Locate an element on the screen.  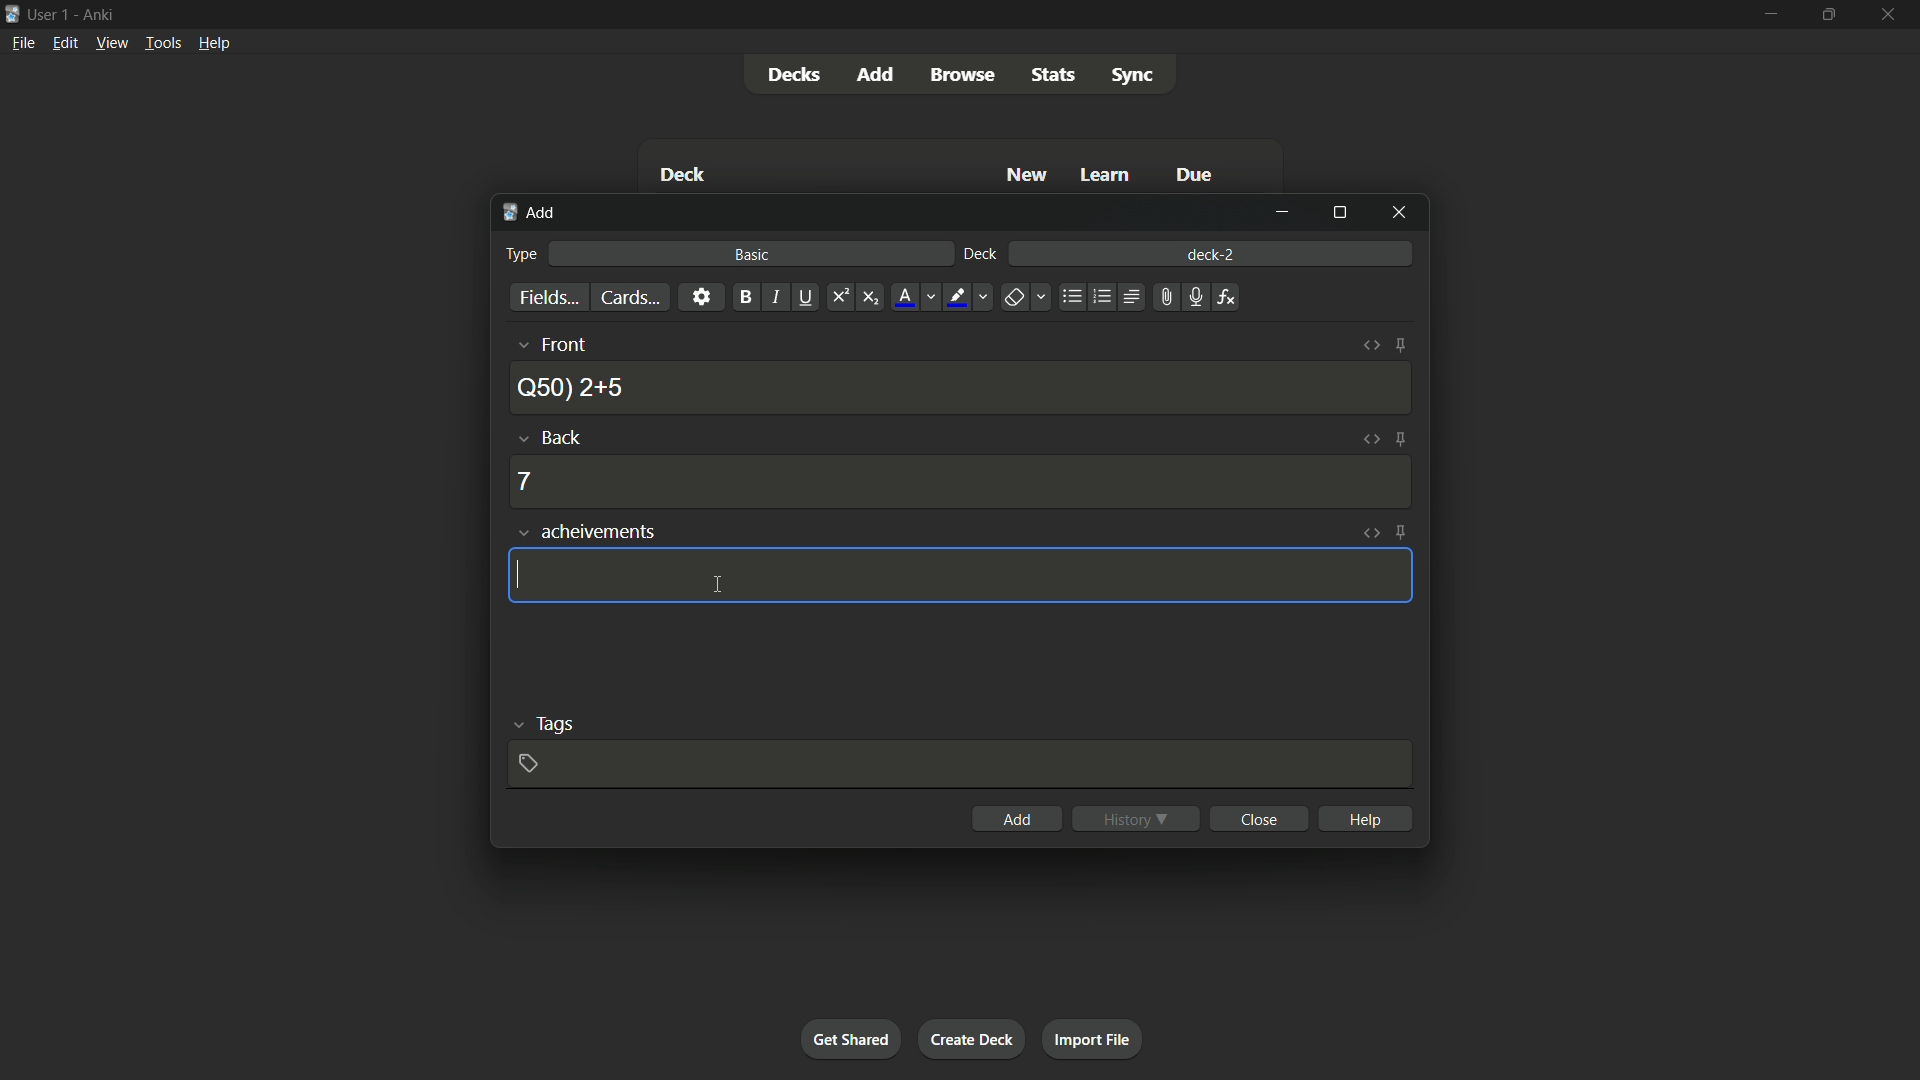
Learn is located at coordinates (1107, 175).